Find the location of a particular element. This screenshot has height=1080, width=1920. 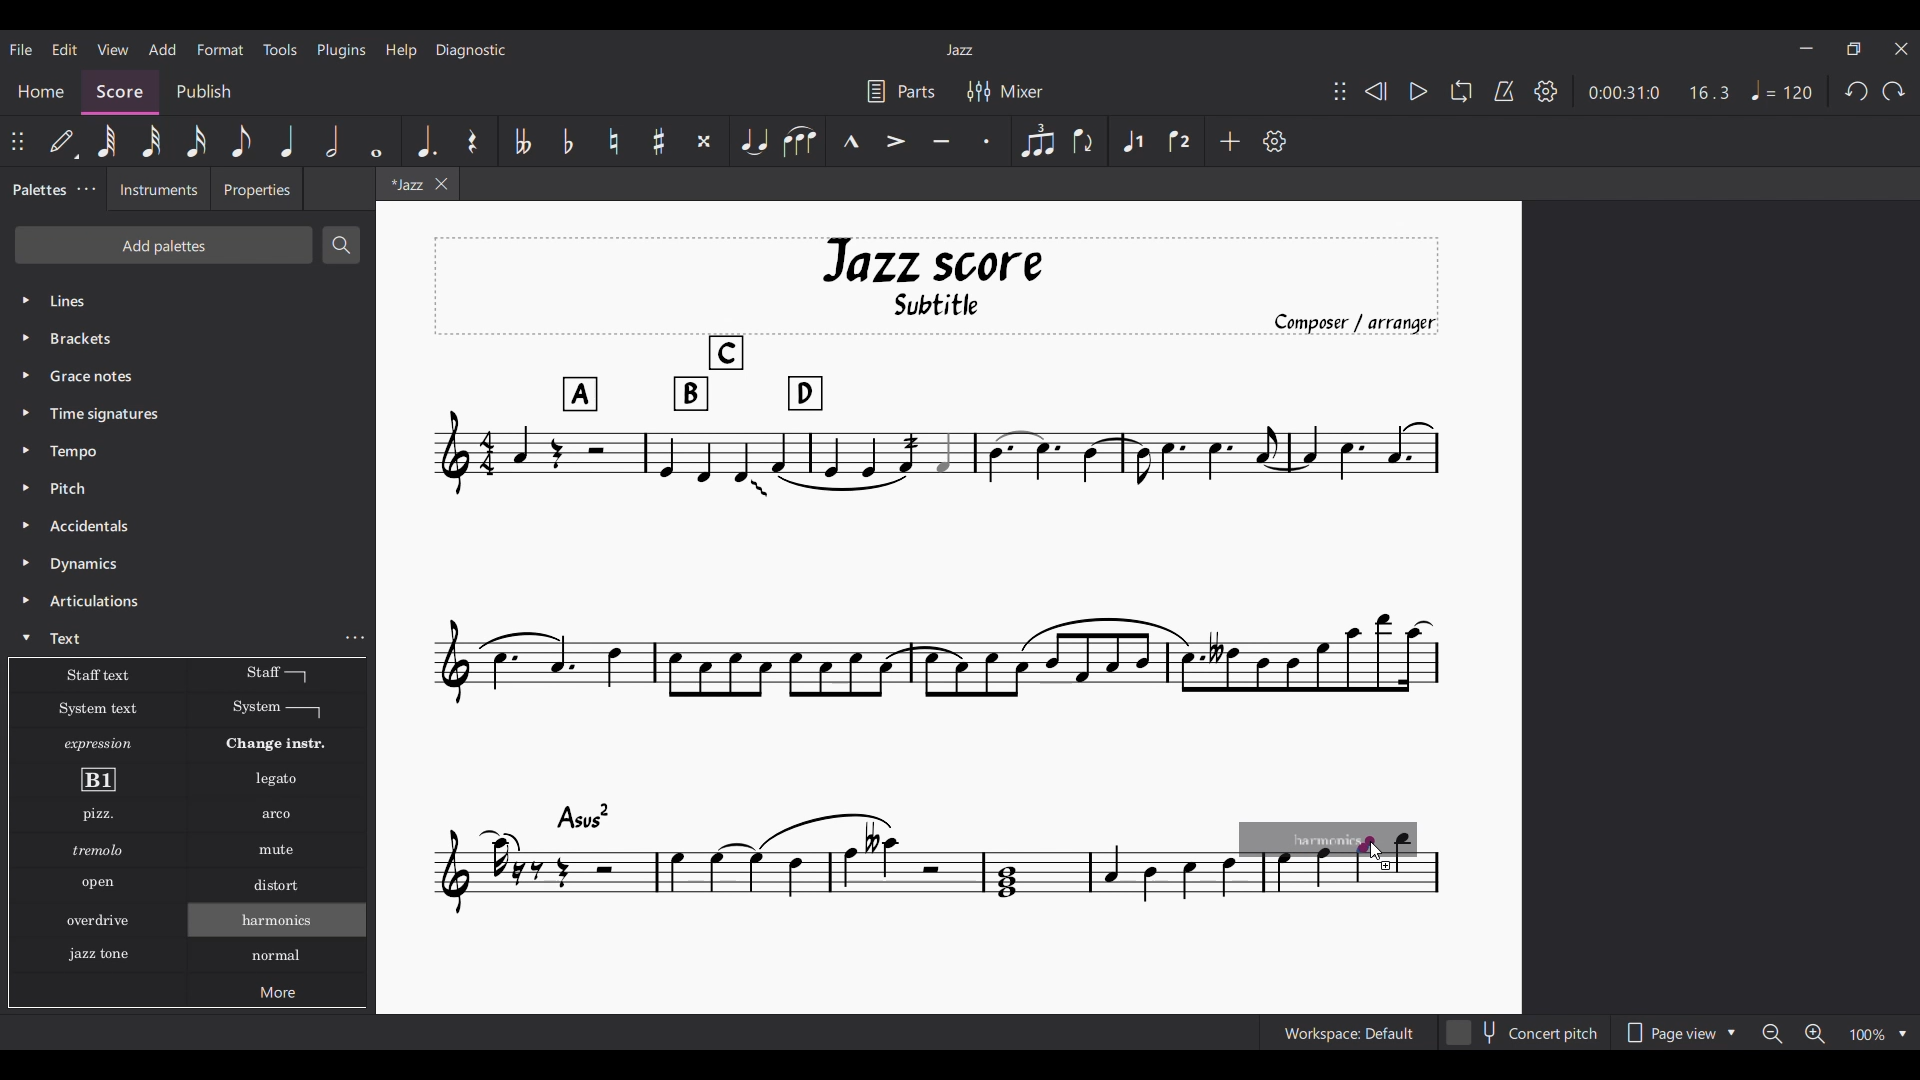

Show in smaller tab is located at coordinates (1853, 49).